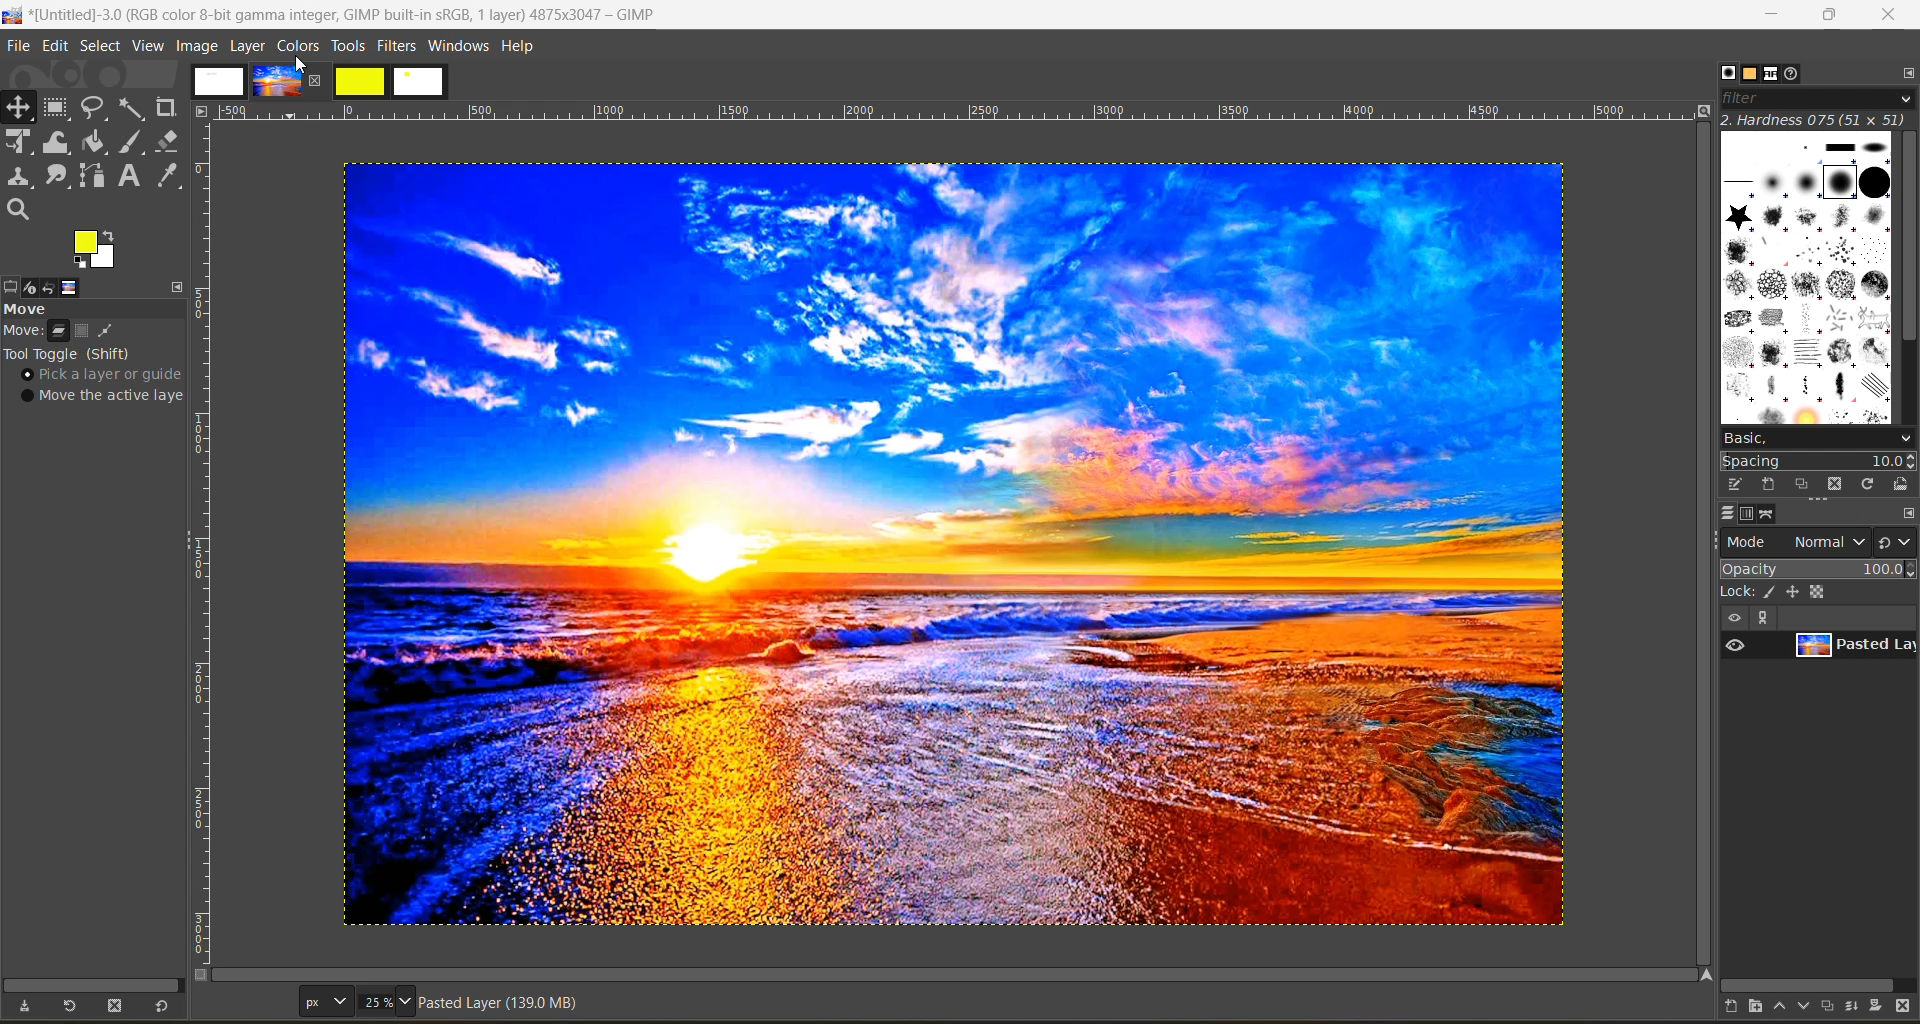  What do you see at coordinates (1860, 1009) in the screenshot?
I see `merge this layer` at bounding box center [1860, 1009].